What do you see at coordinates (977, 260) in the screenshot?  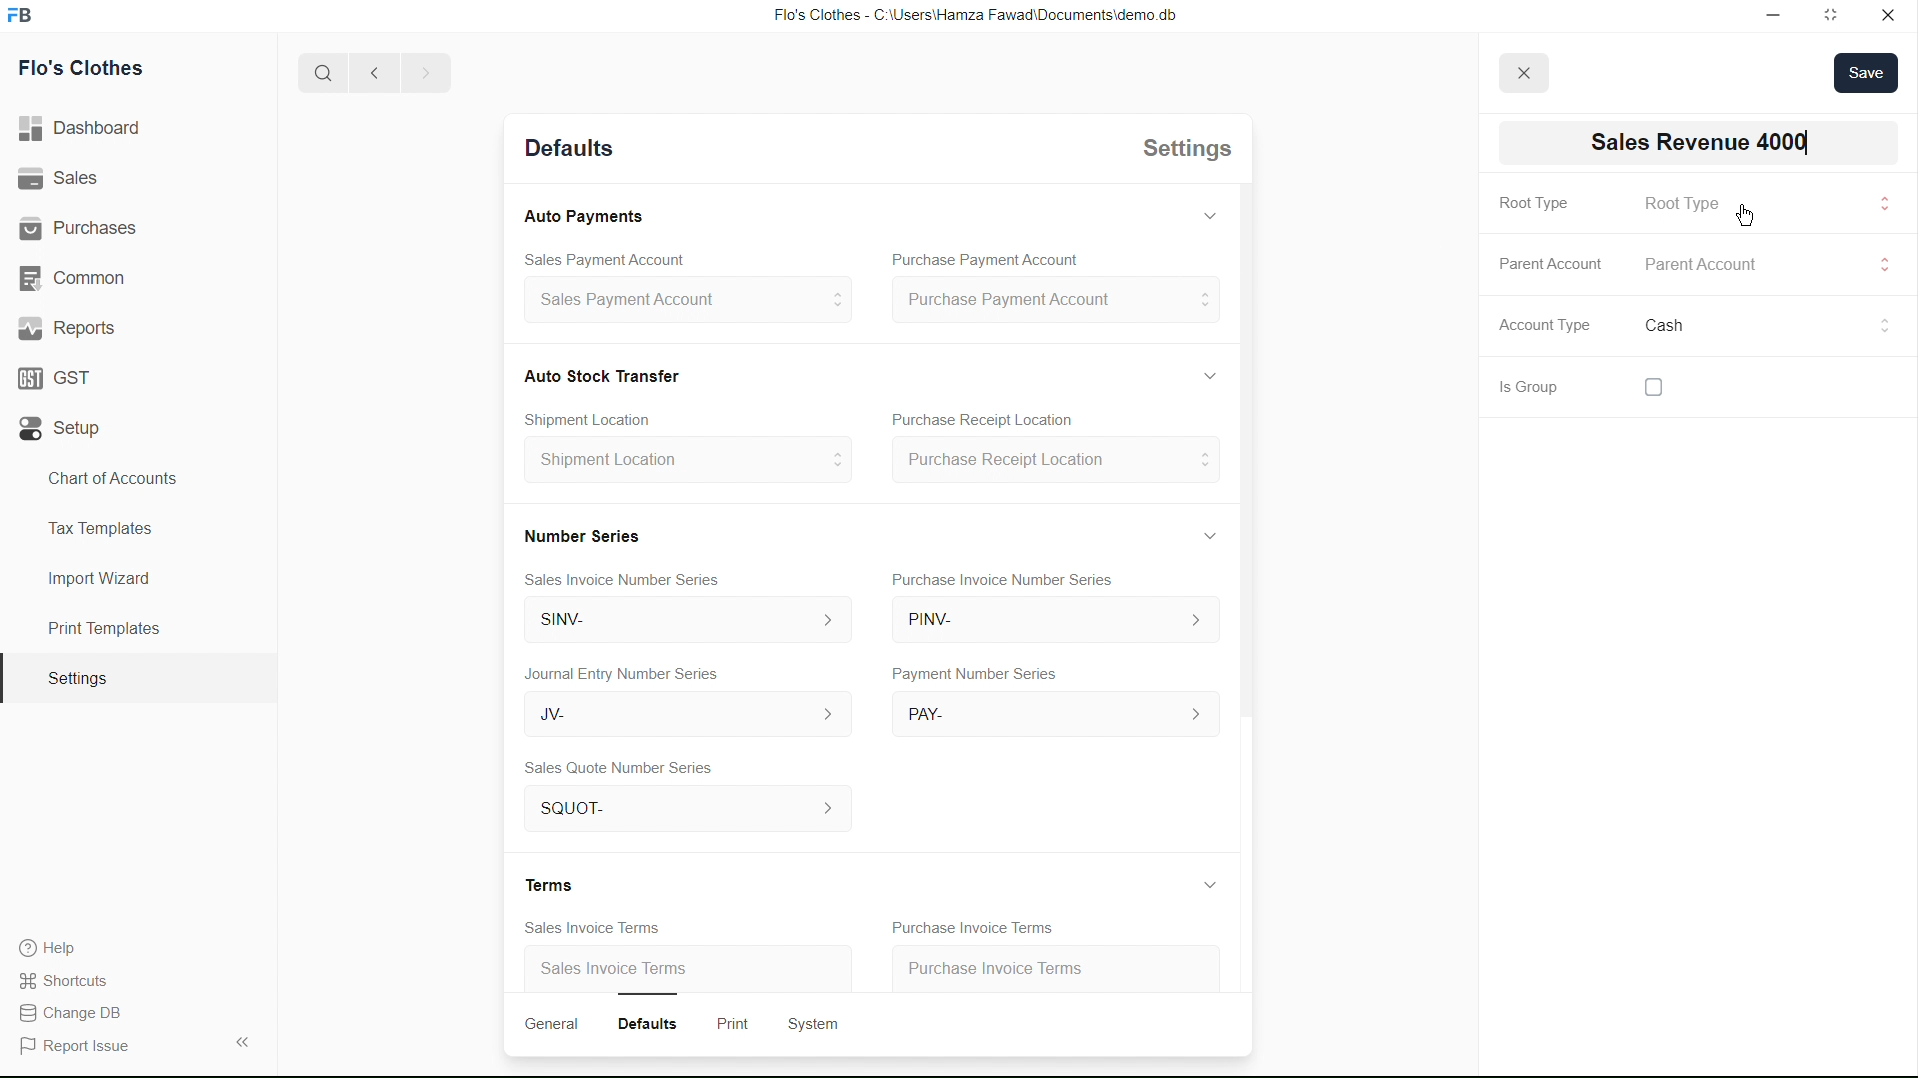 I see `Purchase Payment Account` at bounding box center [977, 260].